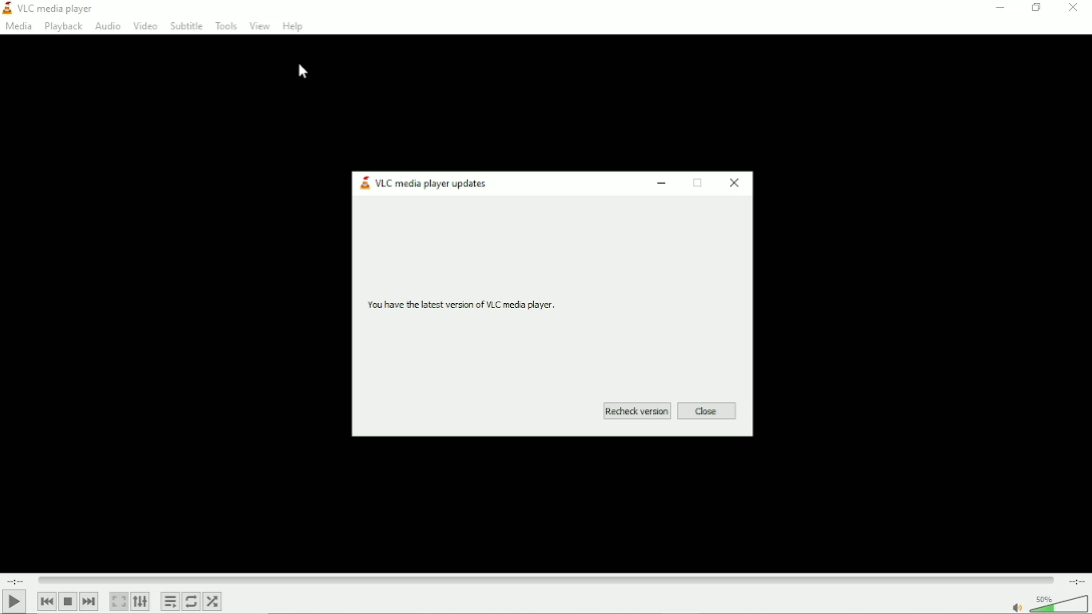 This screenshot has width=1092, height=614. Describe the element at coordinates (15, 602) in the screenshot. I see `Play` at that location.